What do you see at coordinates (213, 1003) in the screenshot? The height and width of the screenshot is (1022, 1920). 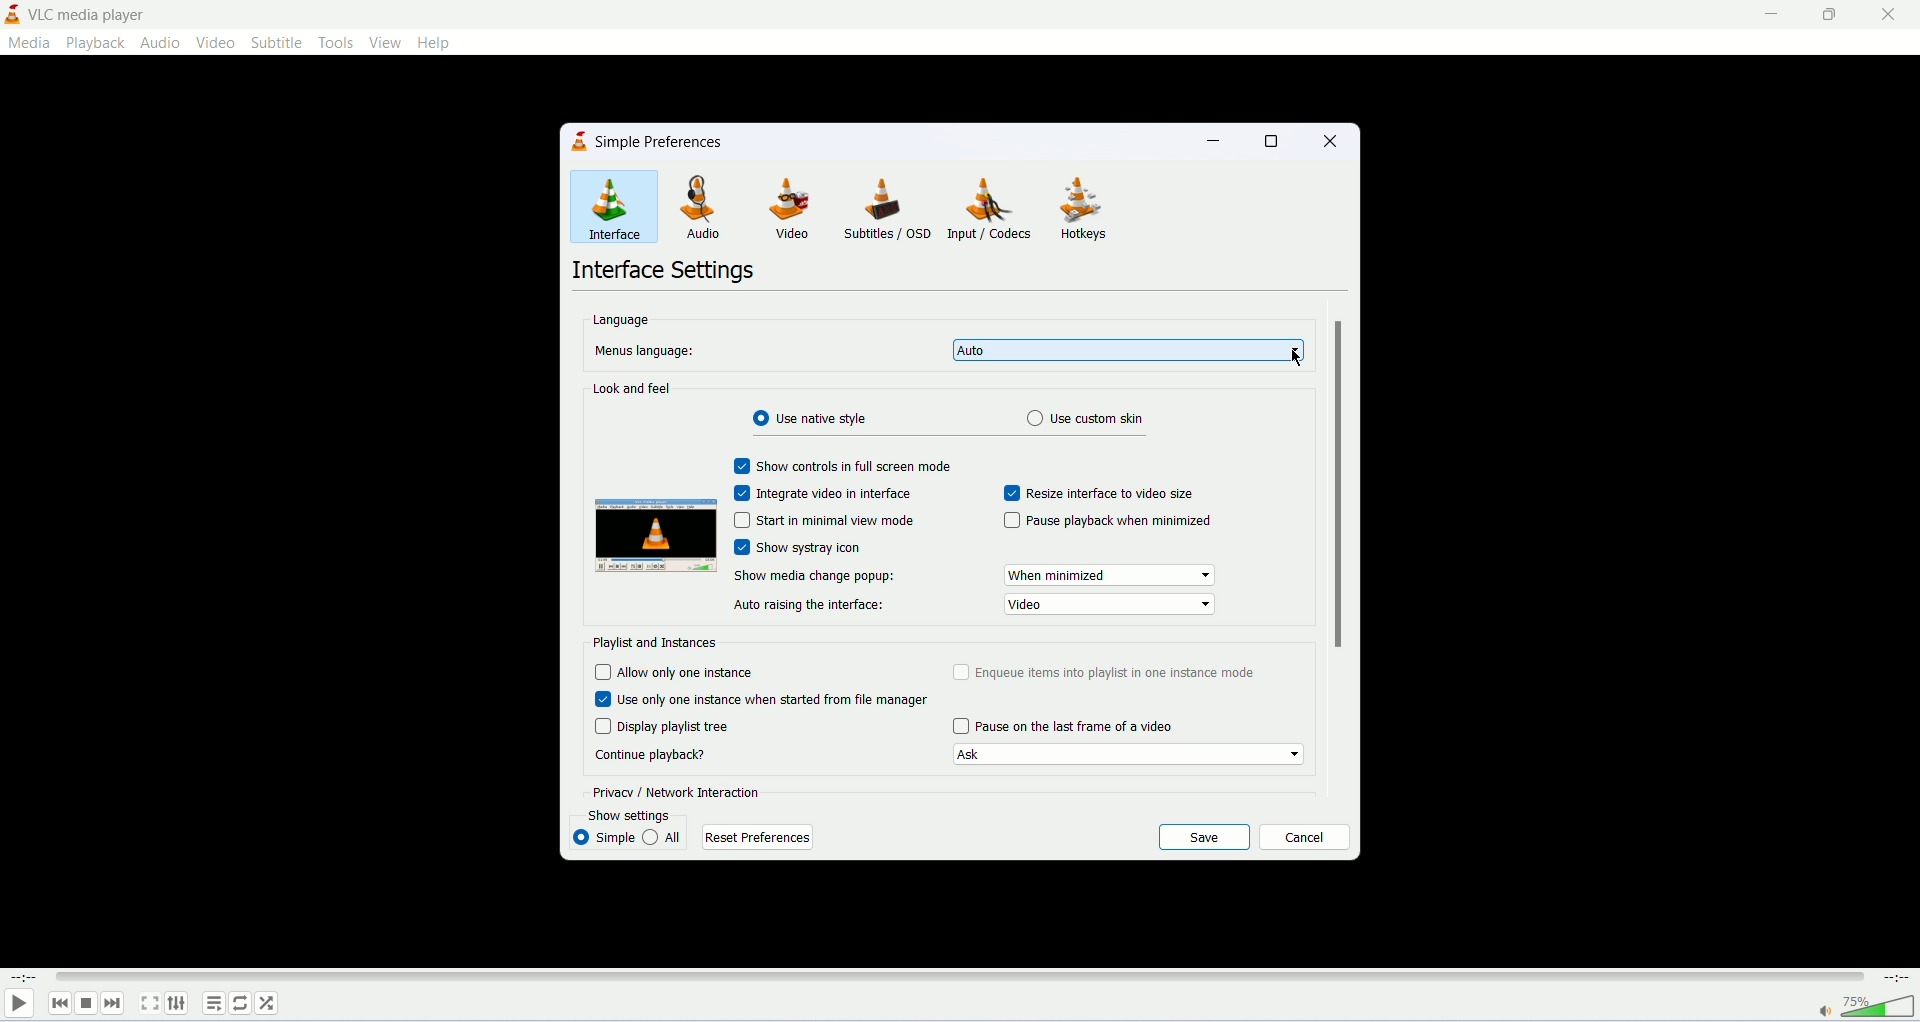 I see `playlist` at bounding box center [213, 1003].